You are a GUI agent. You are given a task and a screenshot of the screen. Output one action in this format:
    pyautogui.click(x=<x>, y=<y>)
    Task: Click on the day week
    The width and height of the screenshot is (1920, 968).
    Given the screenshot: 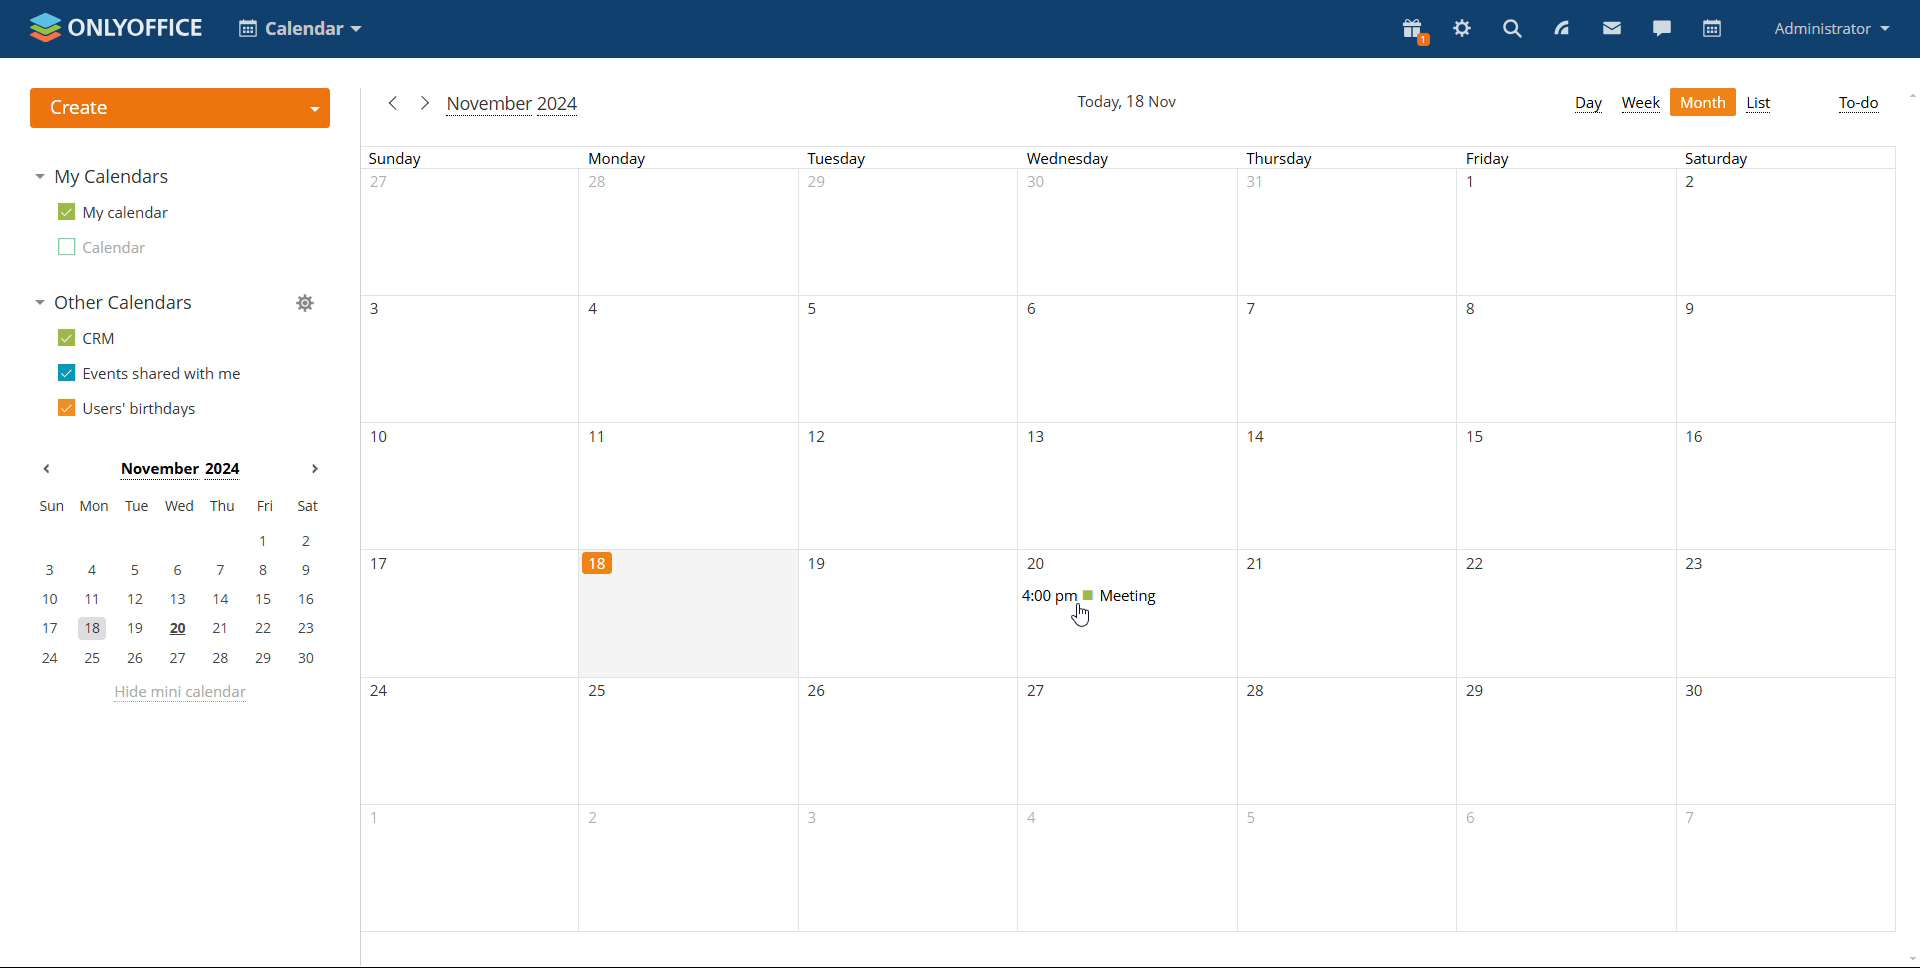 What is the action you would take?
    pyautogui.click(x=1588, y=105)
    